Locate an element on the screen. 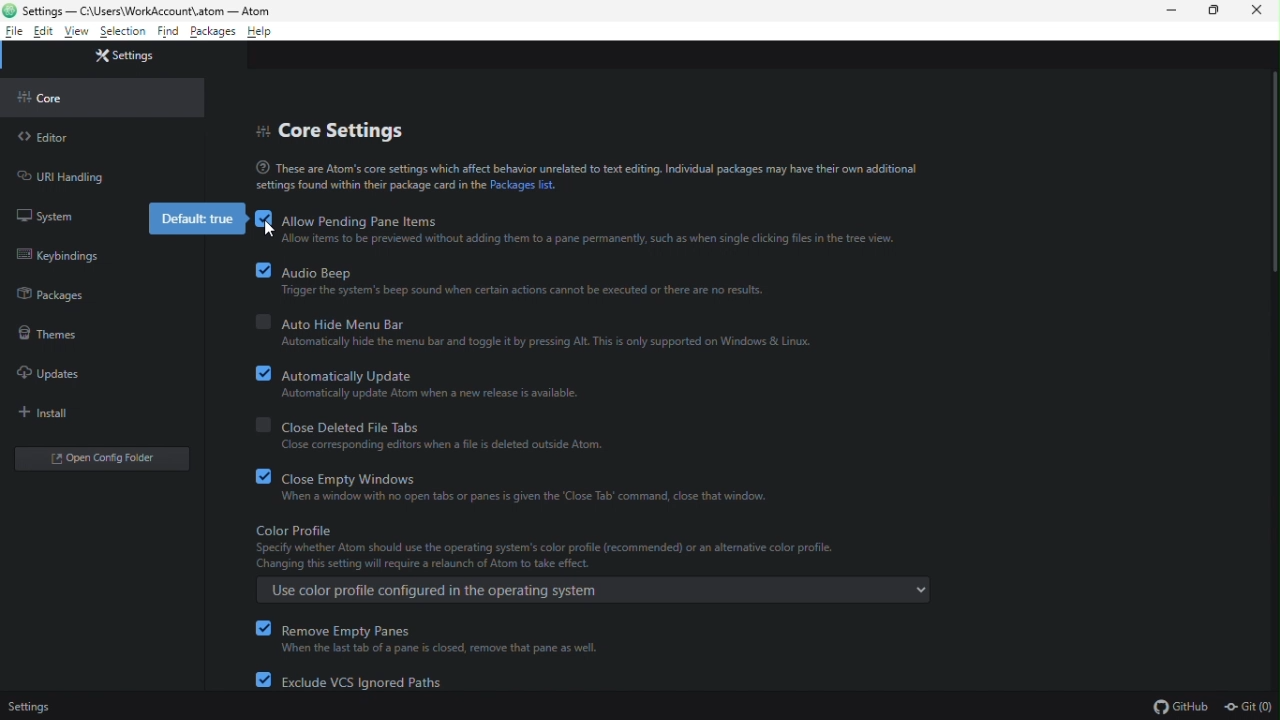 This screenshot has height=720, width=1280. install is located at coordinates (51, 412).